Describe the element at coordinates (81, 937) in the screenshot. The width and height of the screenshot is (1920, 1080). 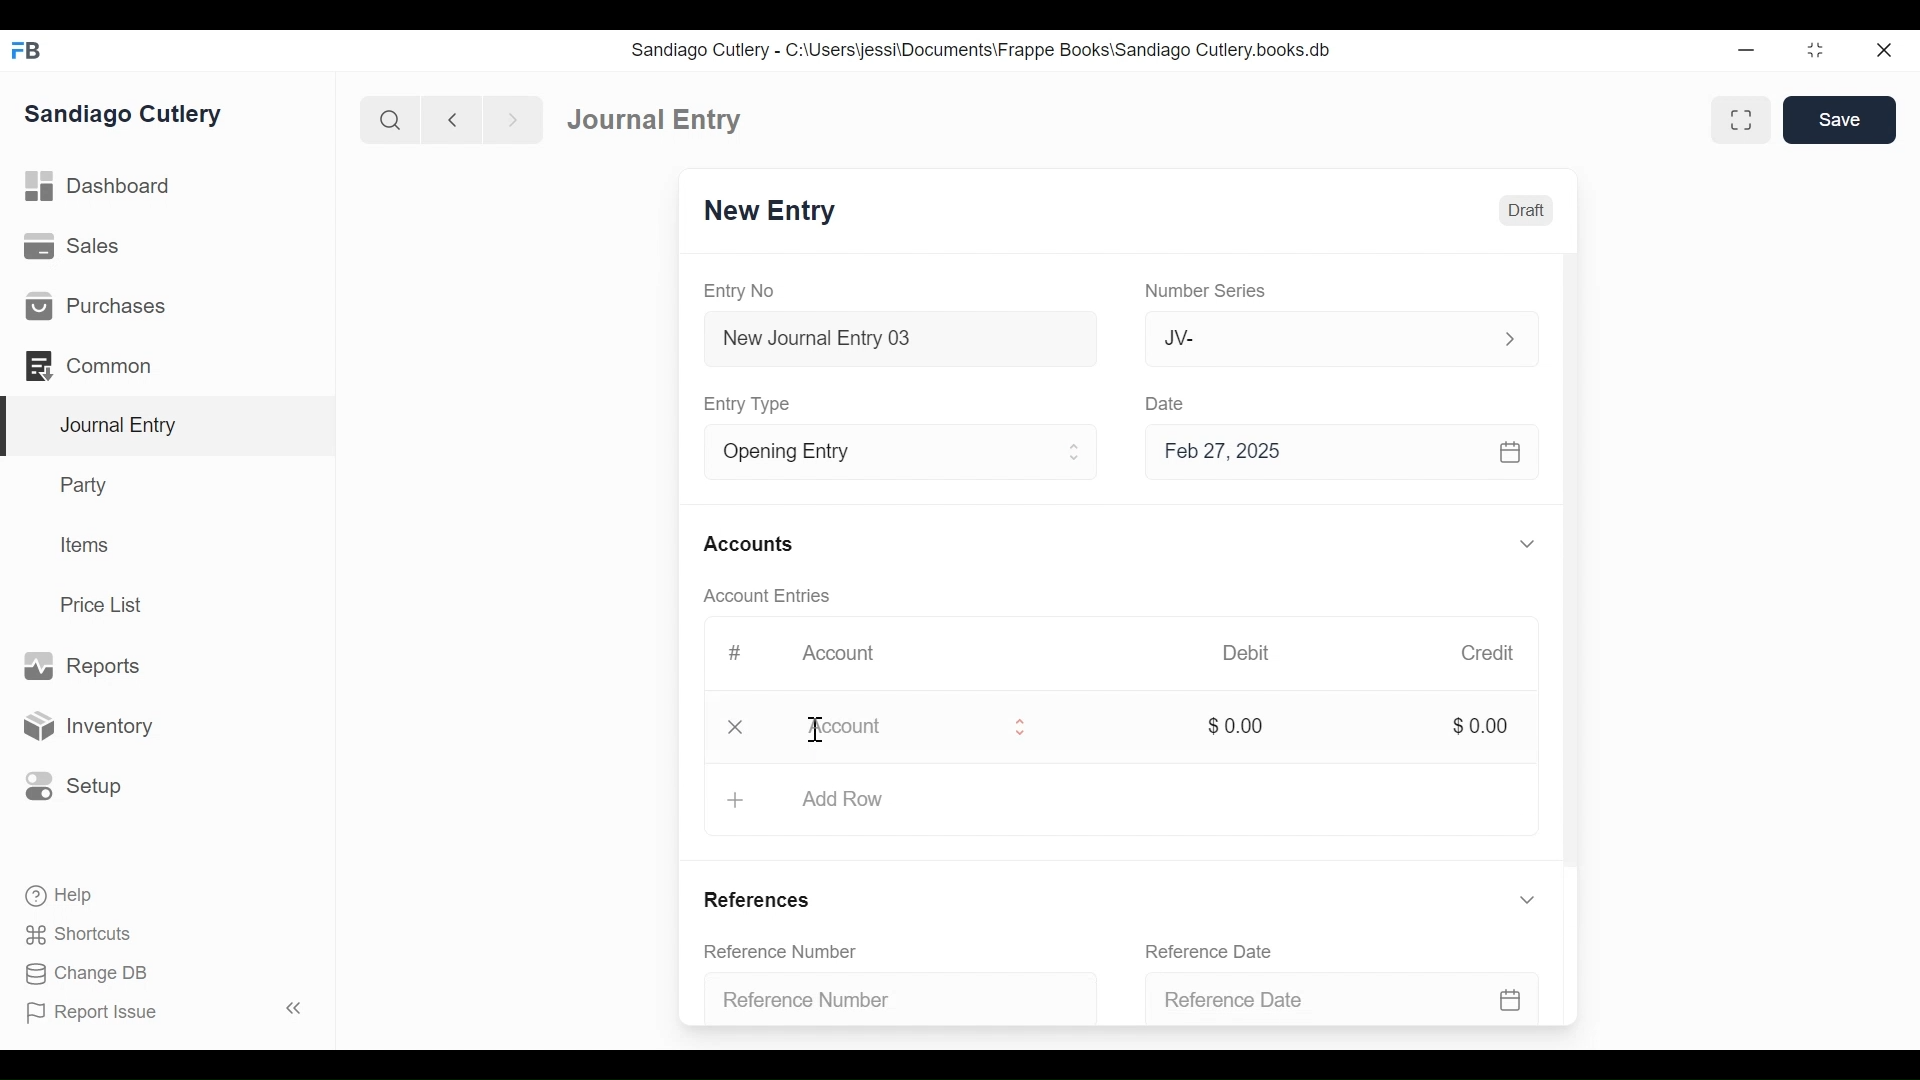
I see `Shortcuts` at that location.